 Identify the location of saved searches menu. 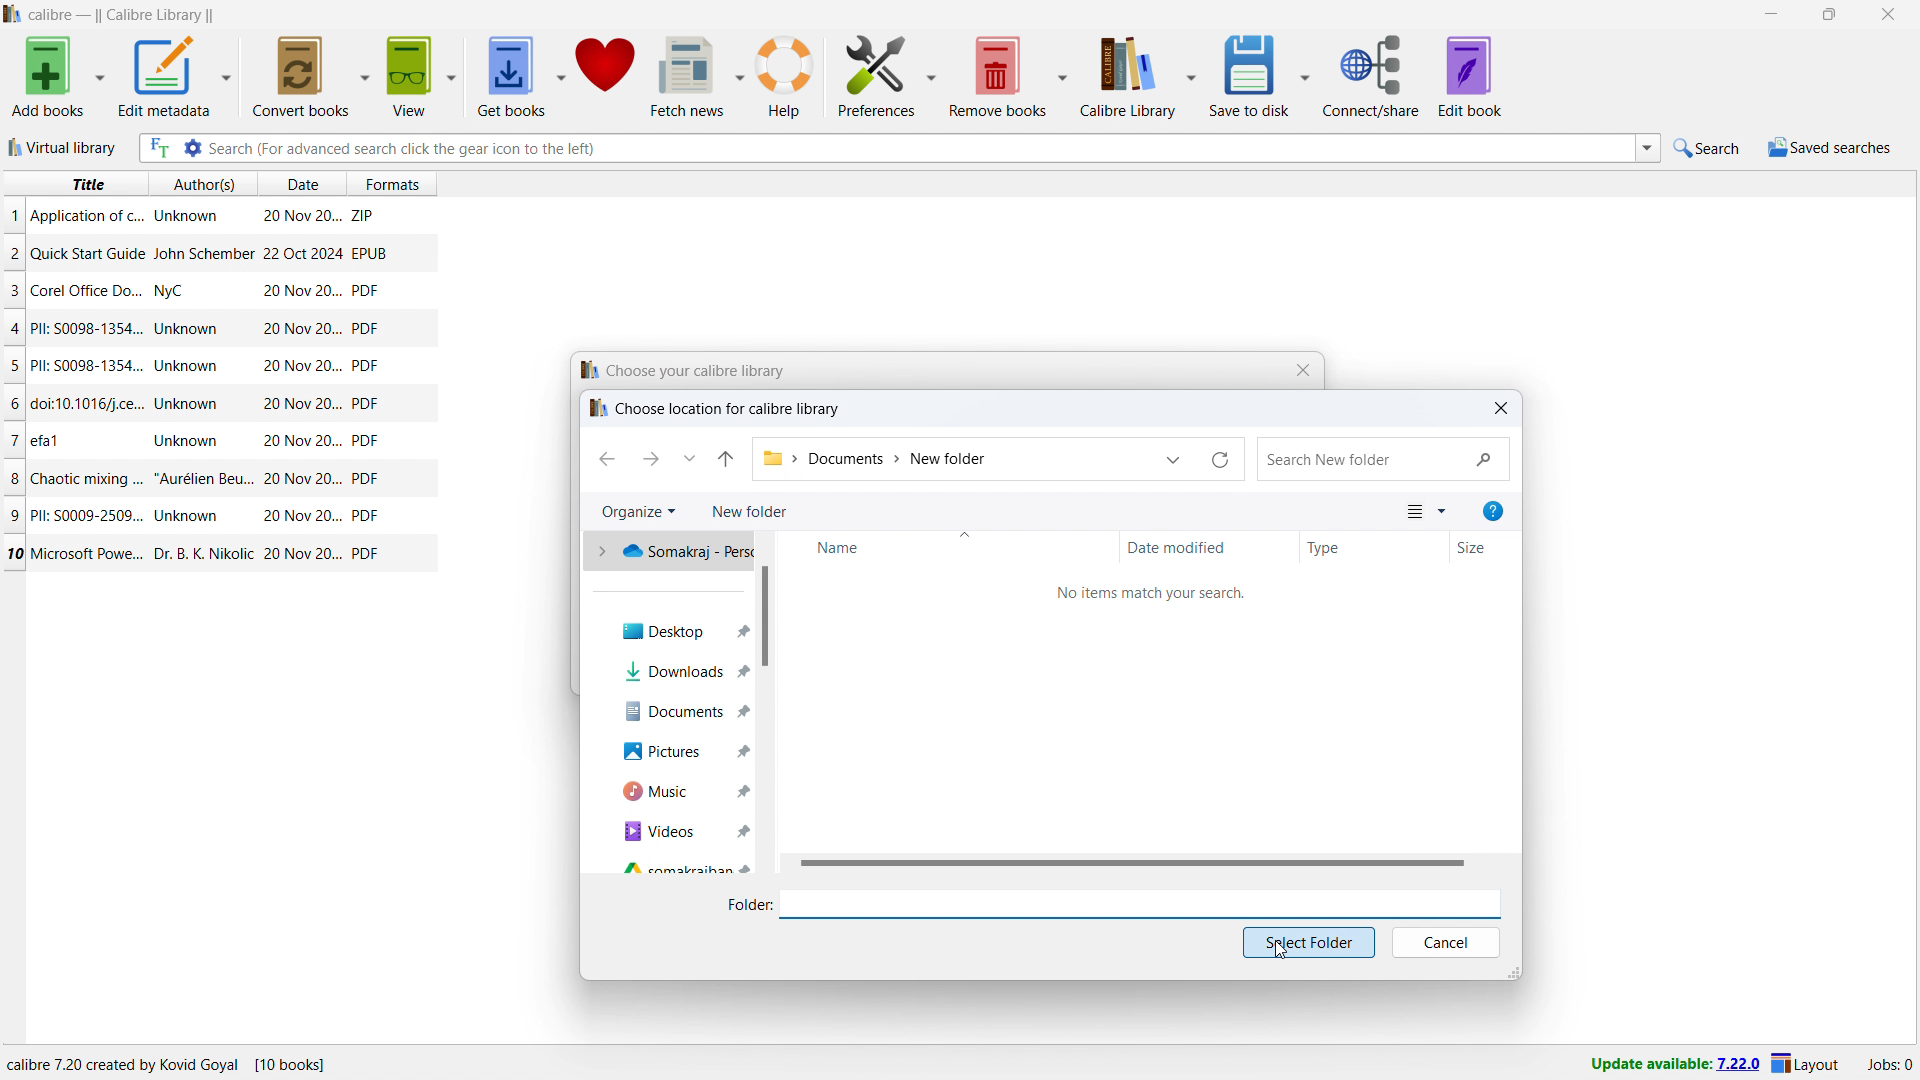
(1829, 148).